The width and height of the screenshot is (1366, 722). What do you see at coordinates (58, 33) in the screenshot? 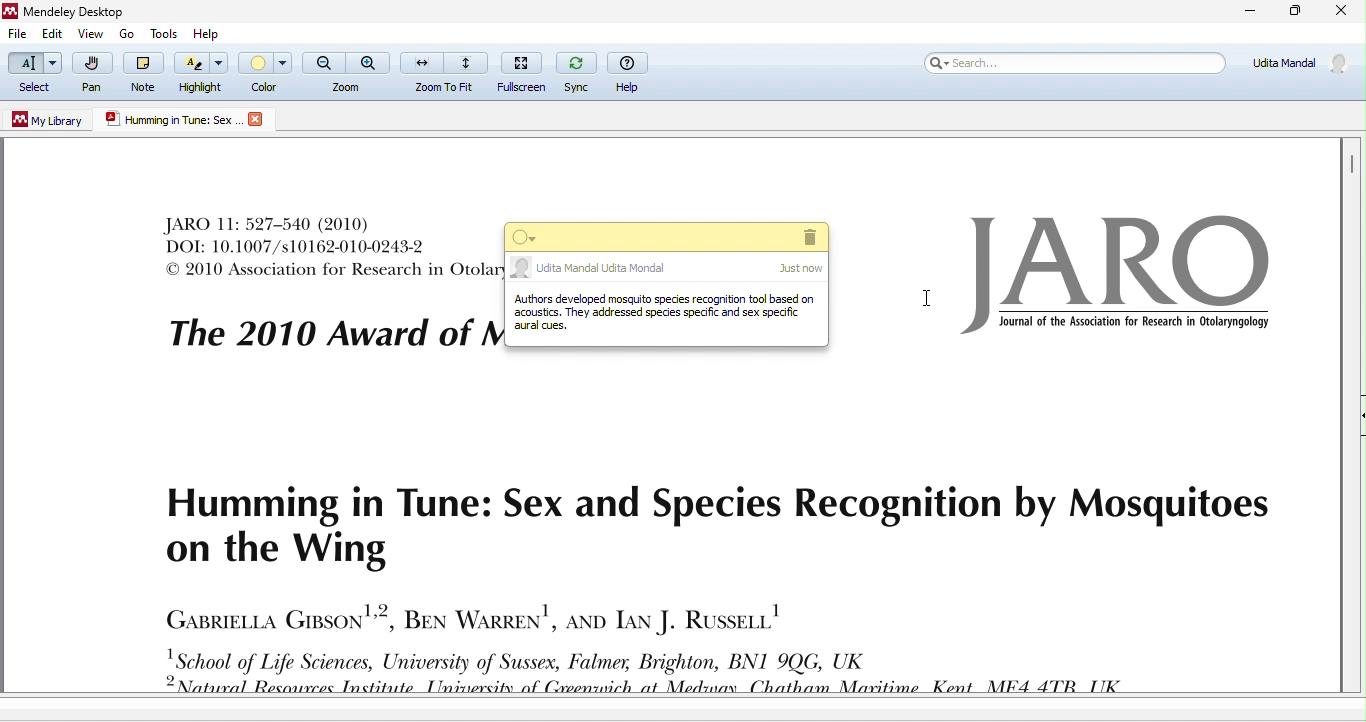
I see `edit` at bounding box center [58, 33].